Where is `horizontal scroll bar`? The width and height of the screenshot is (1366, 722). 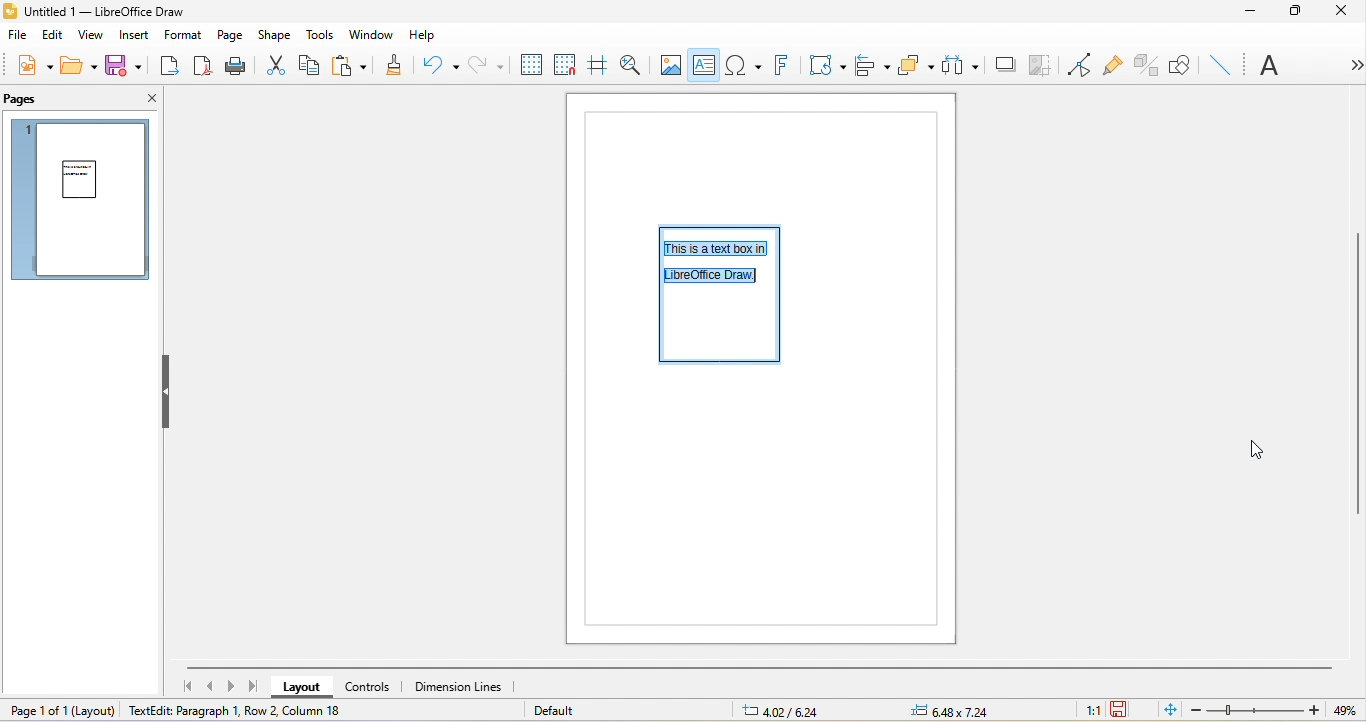
horizontal scroll bar is located at coordinates (756, 669).